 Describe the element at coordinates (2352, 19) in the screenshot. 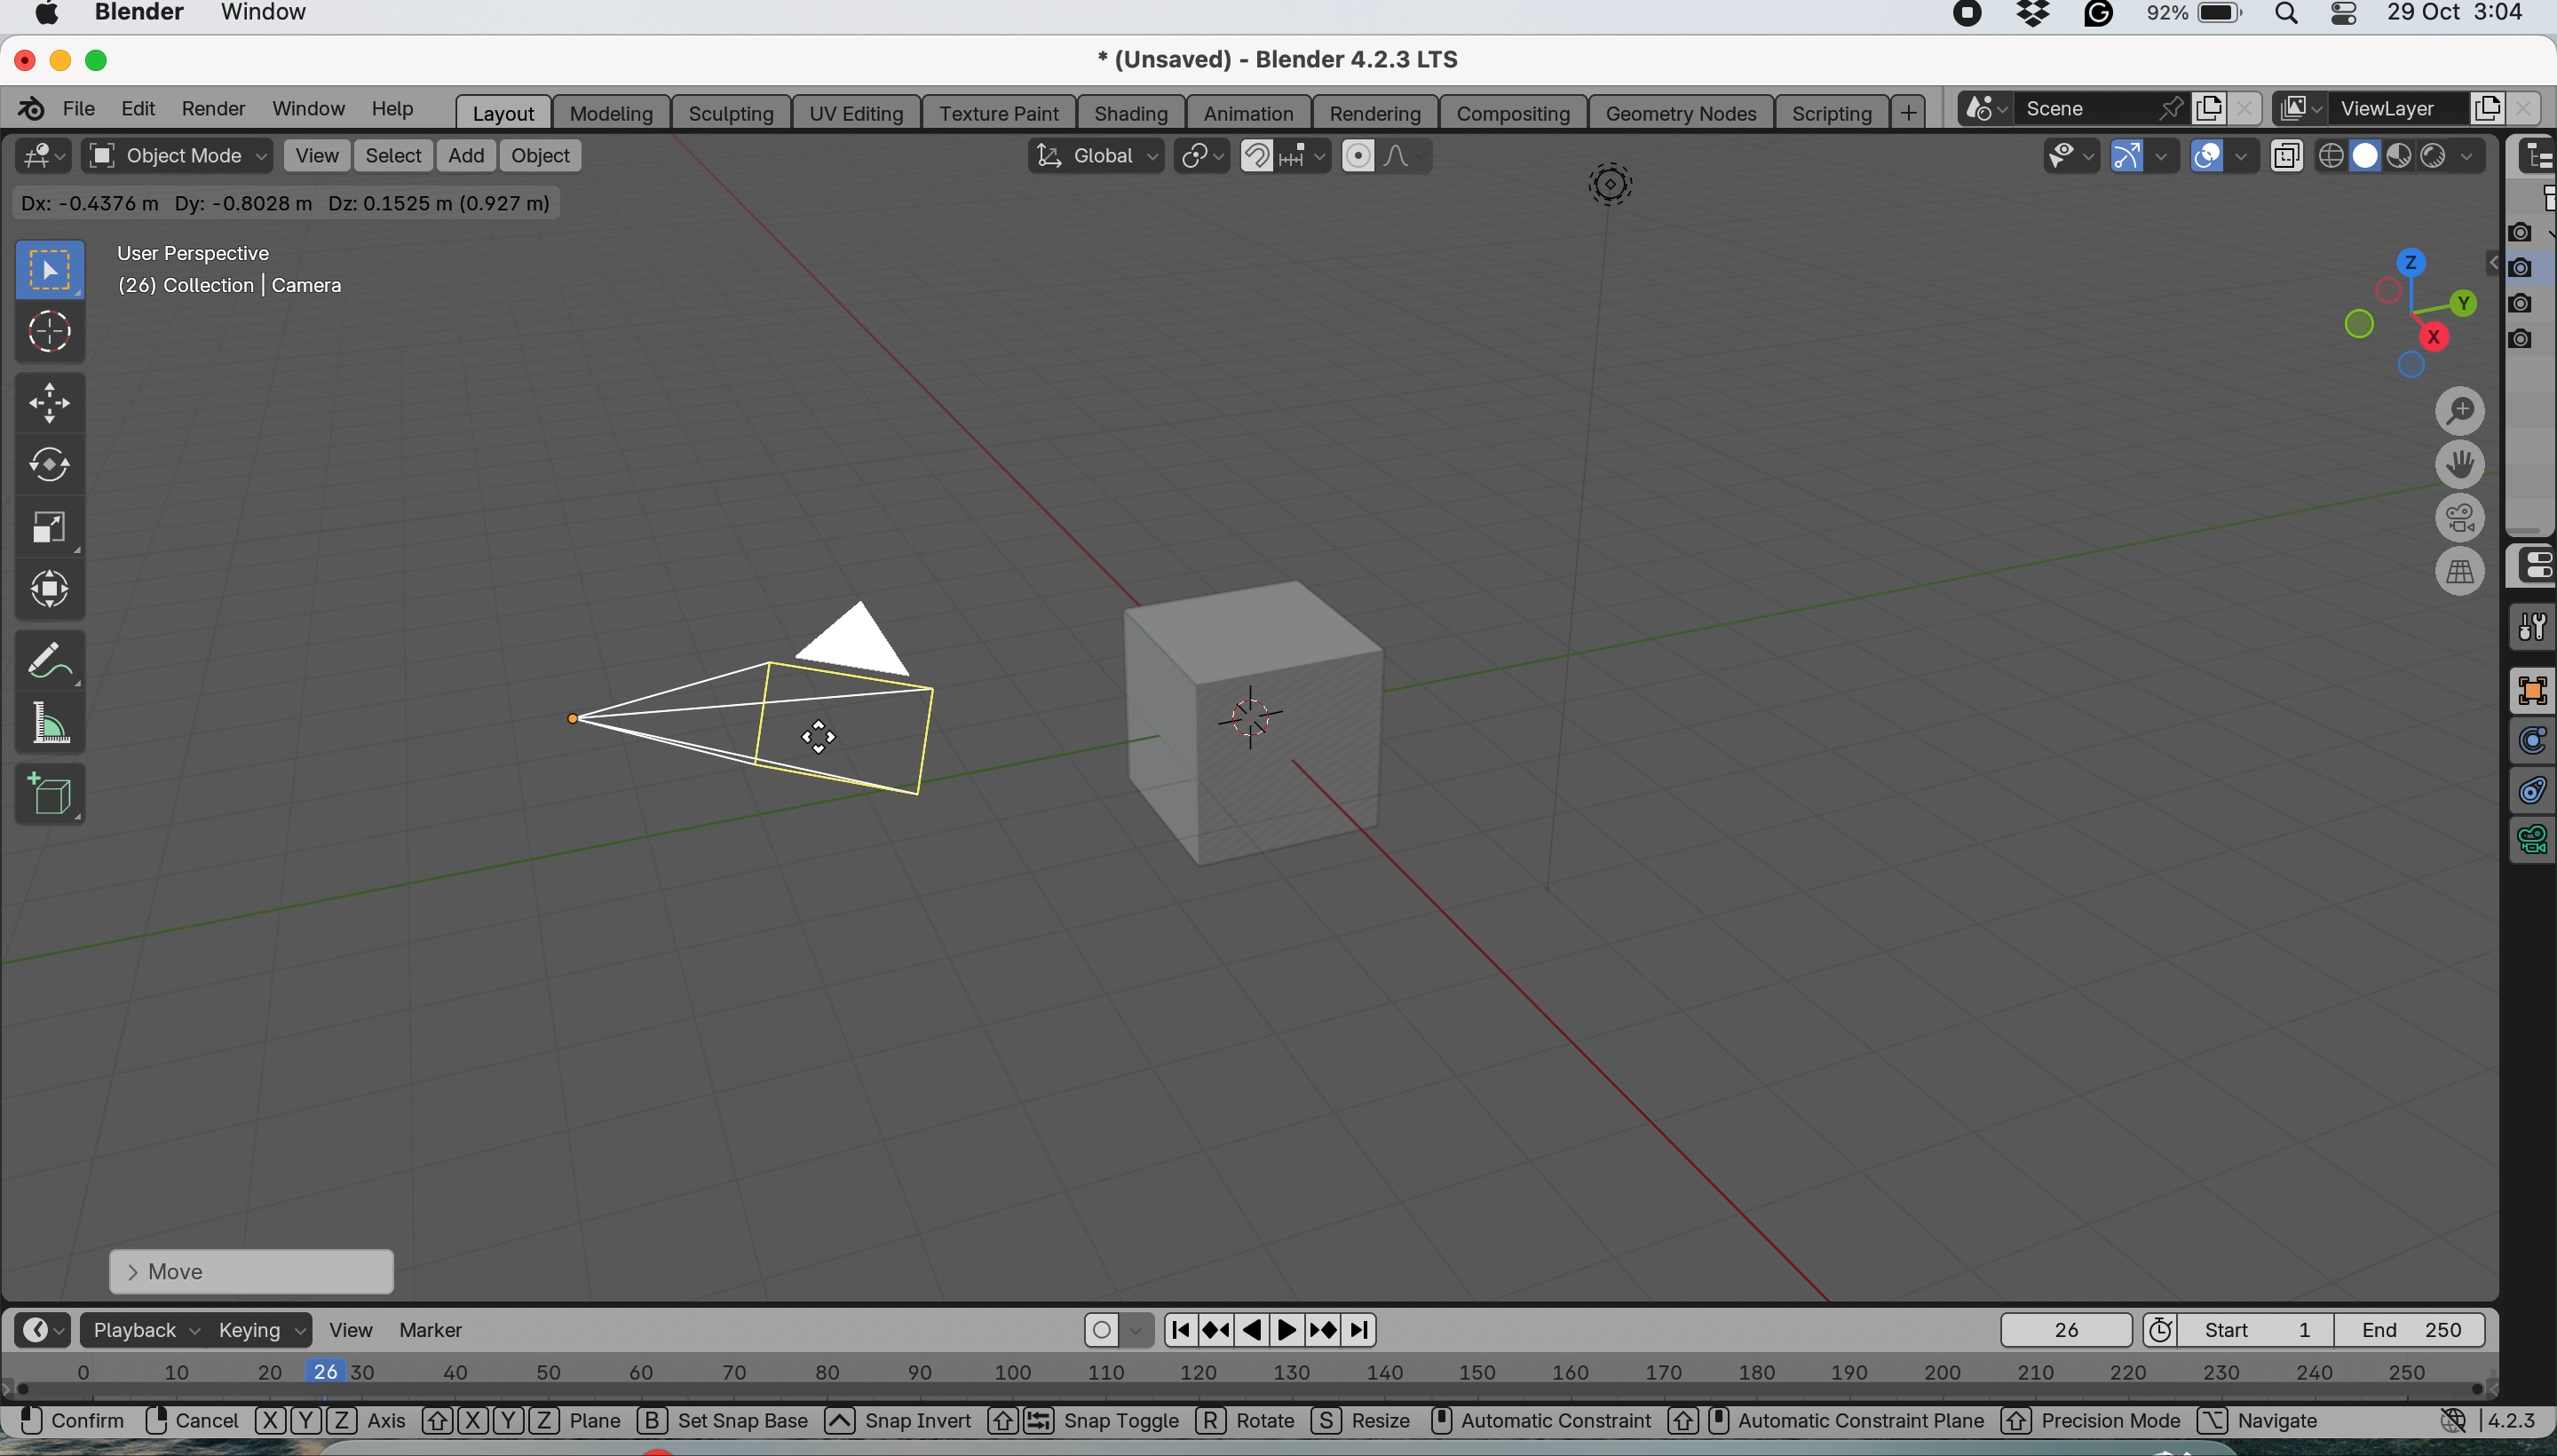

I see `control center` at that location.